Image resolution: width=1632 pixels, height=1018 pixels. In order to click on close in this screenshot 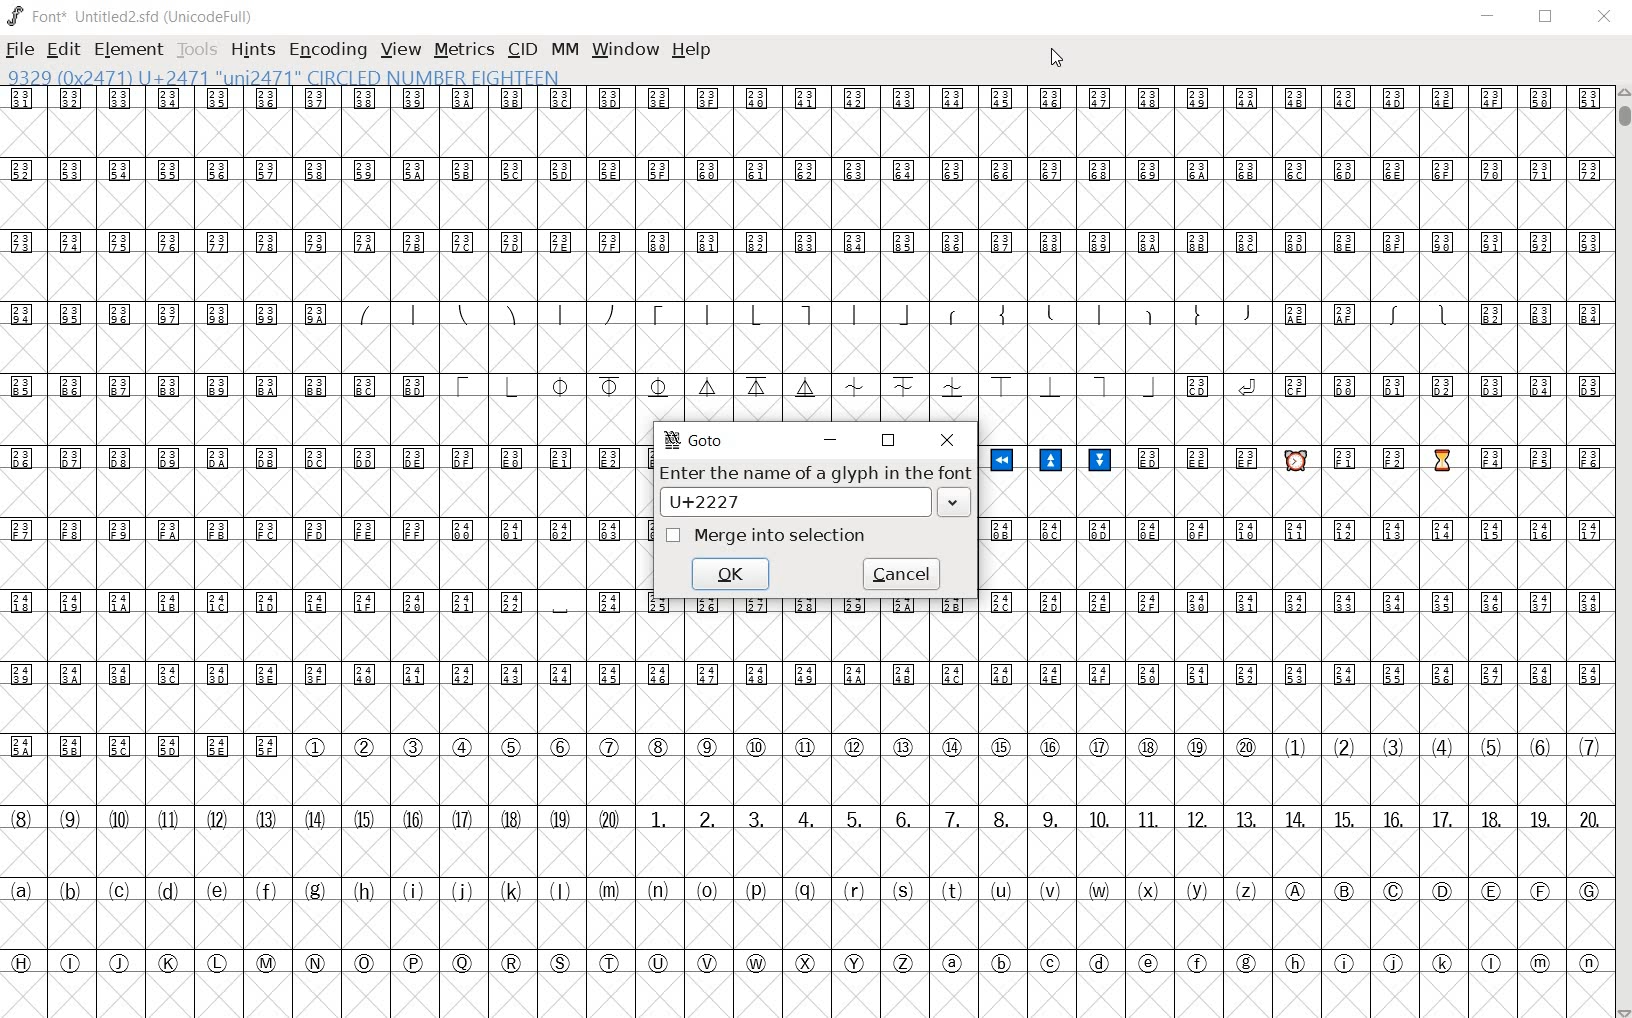, I will do `click(946, 439)`.